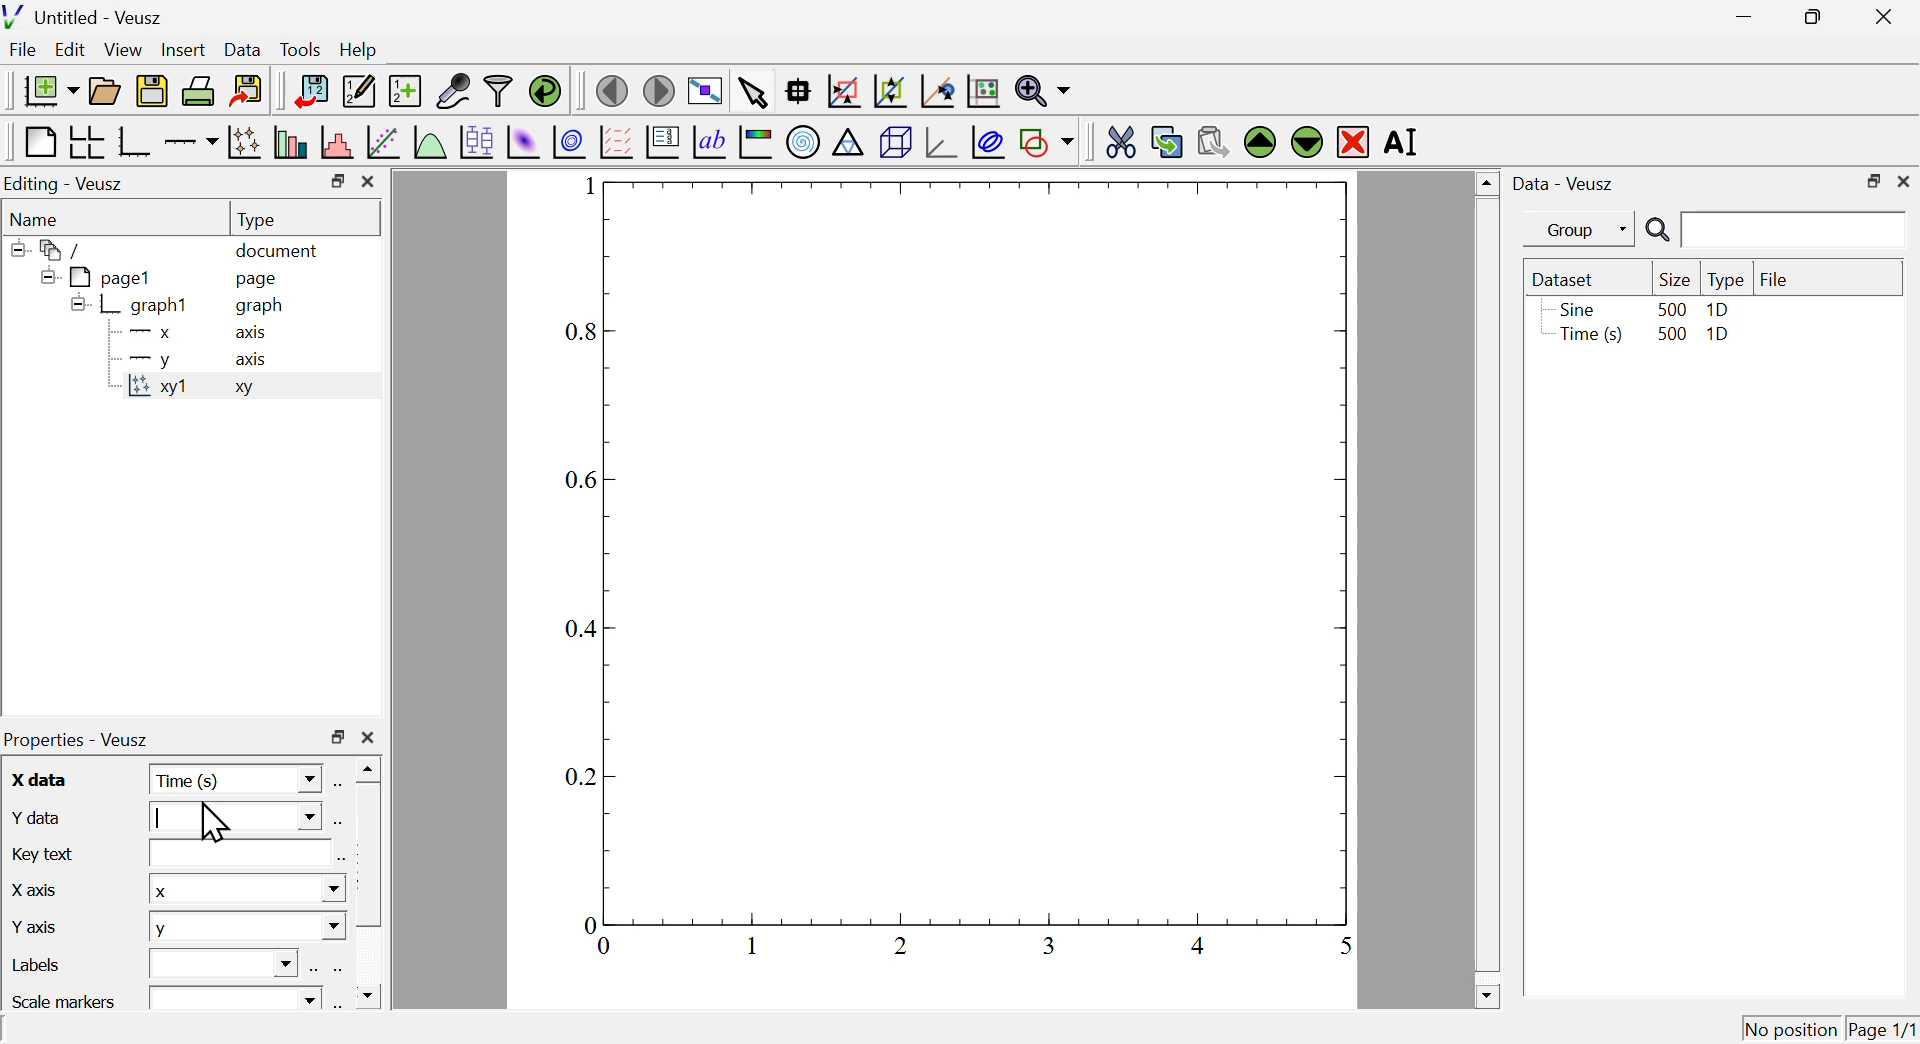 The height and width of the screenshot is (1044, 1920). Describe the element at coordinates (135, 142) in the screenshot. I see `base graph` at that location.